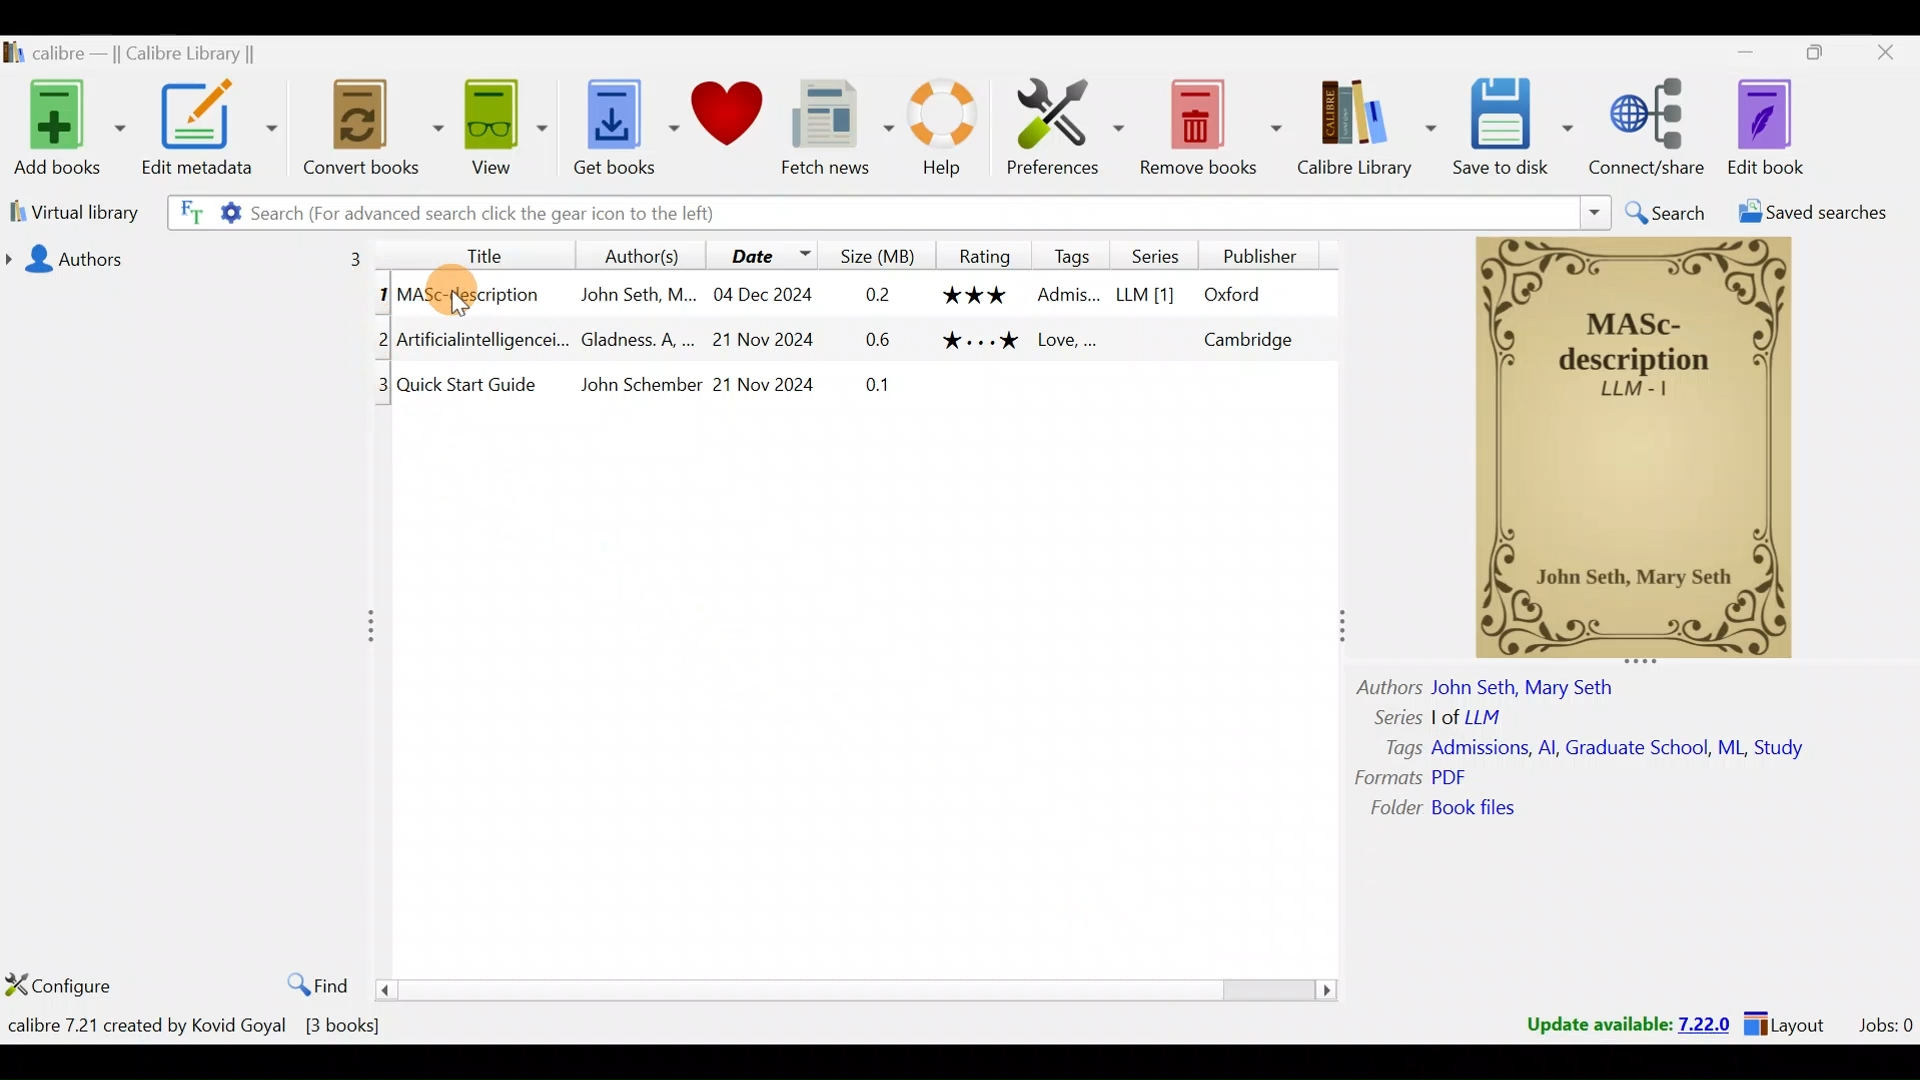 The image size is (1920, 1080). What do you see at coordinates (1747, 54) in the screenshot?
I see `Minimise` at bounding box center [1747, 54].